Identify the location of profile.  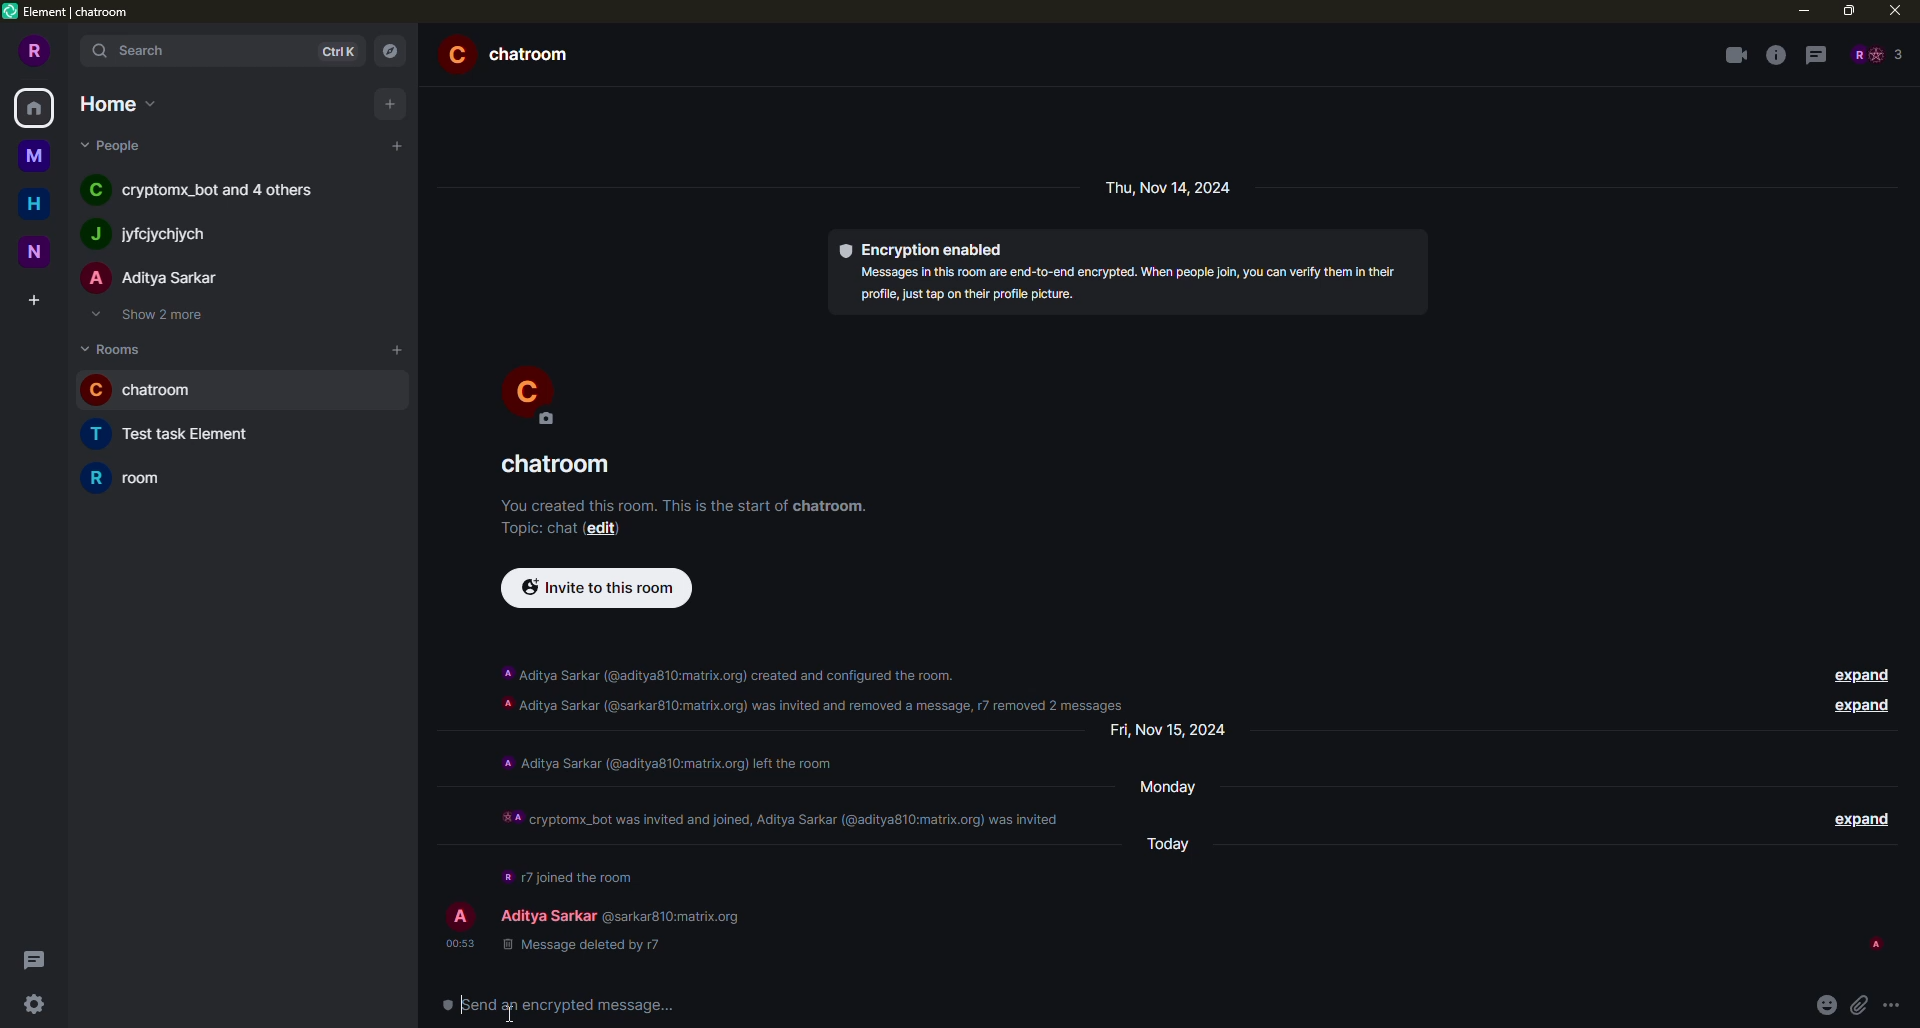
(458, 916).